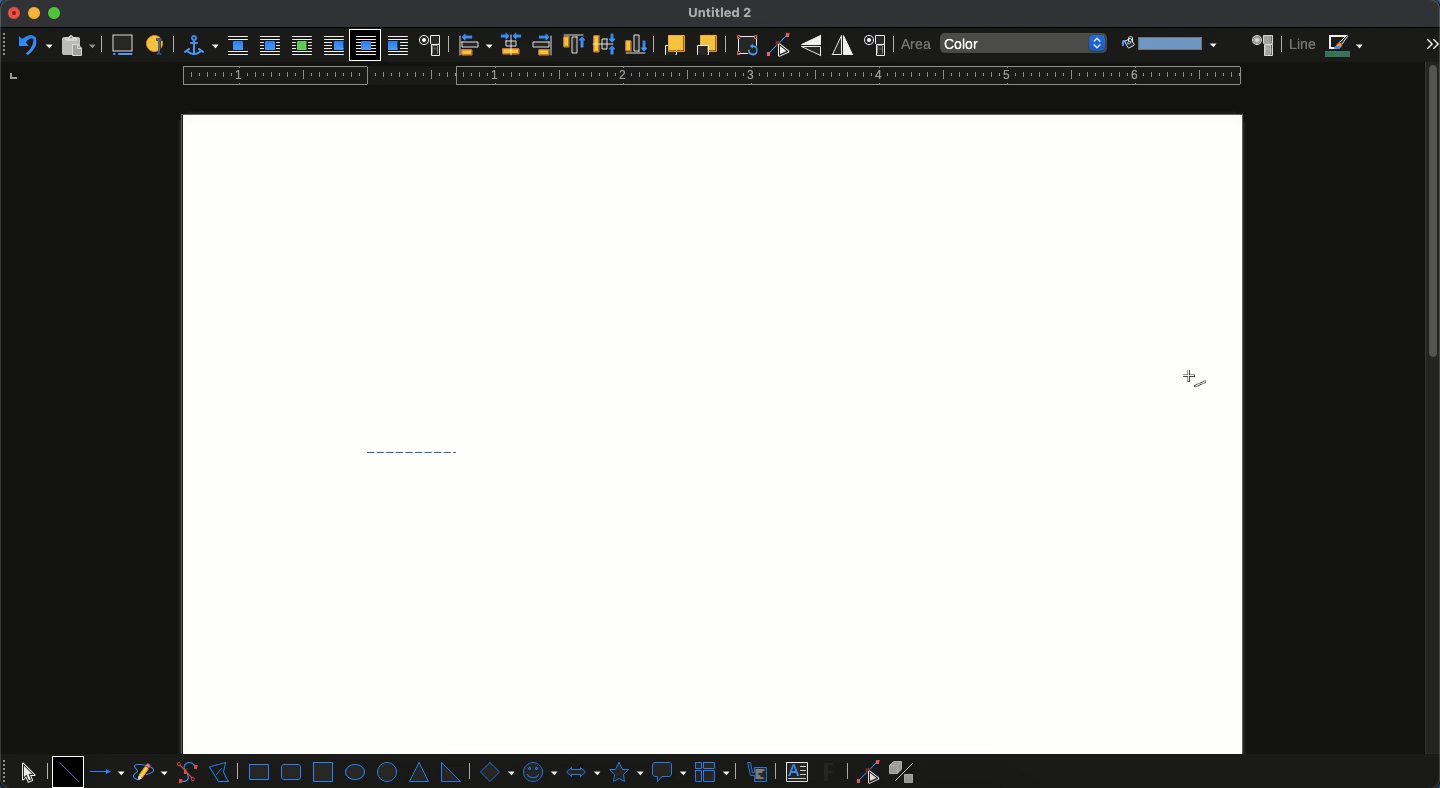  Describe the element at coordinates (54, 14) in the screenshot. I see `maximize` at that location.